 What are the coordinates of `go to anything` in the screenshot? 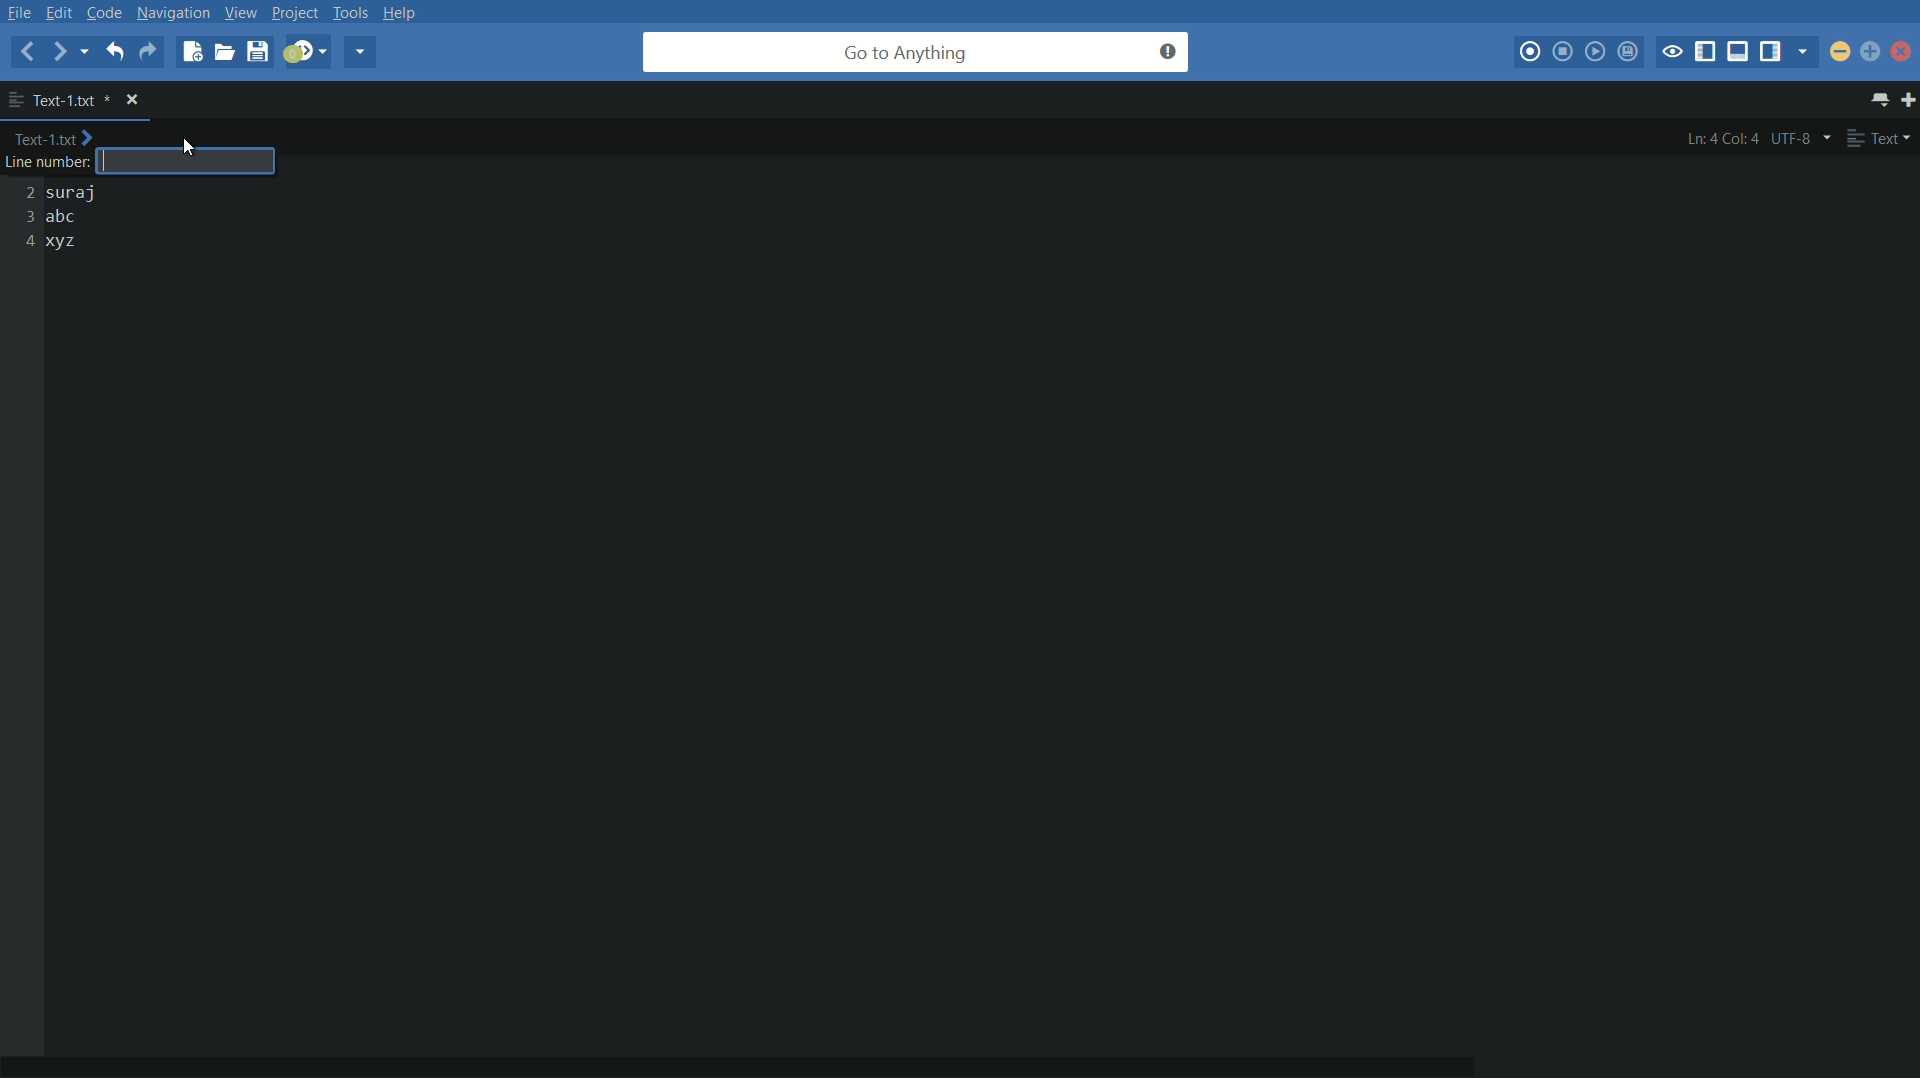 It's located at (916, 52).